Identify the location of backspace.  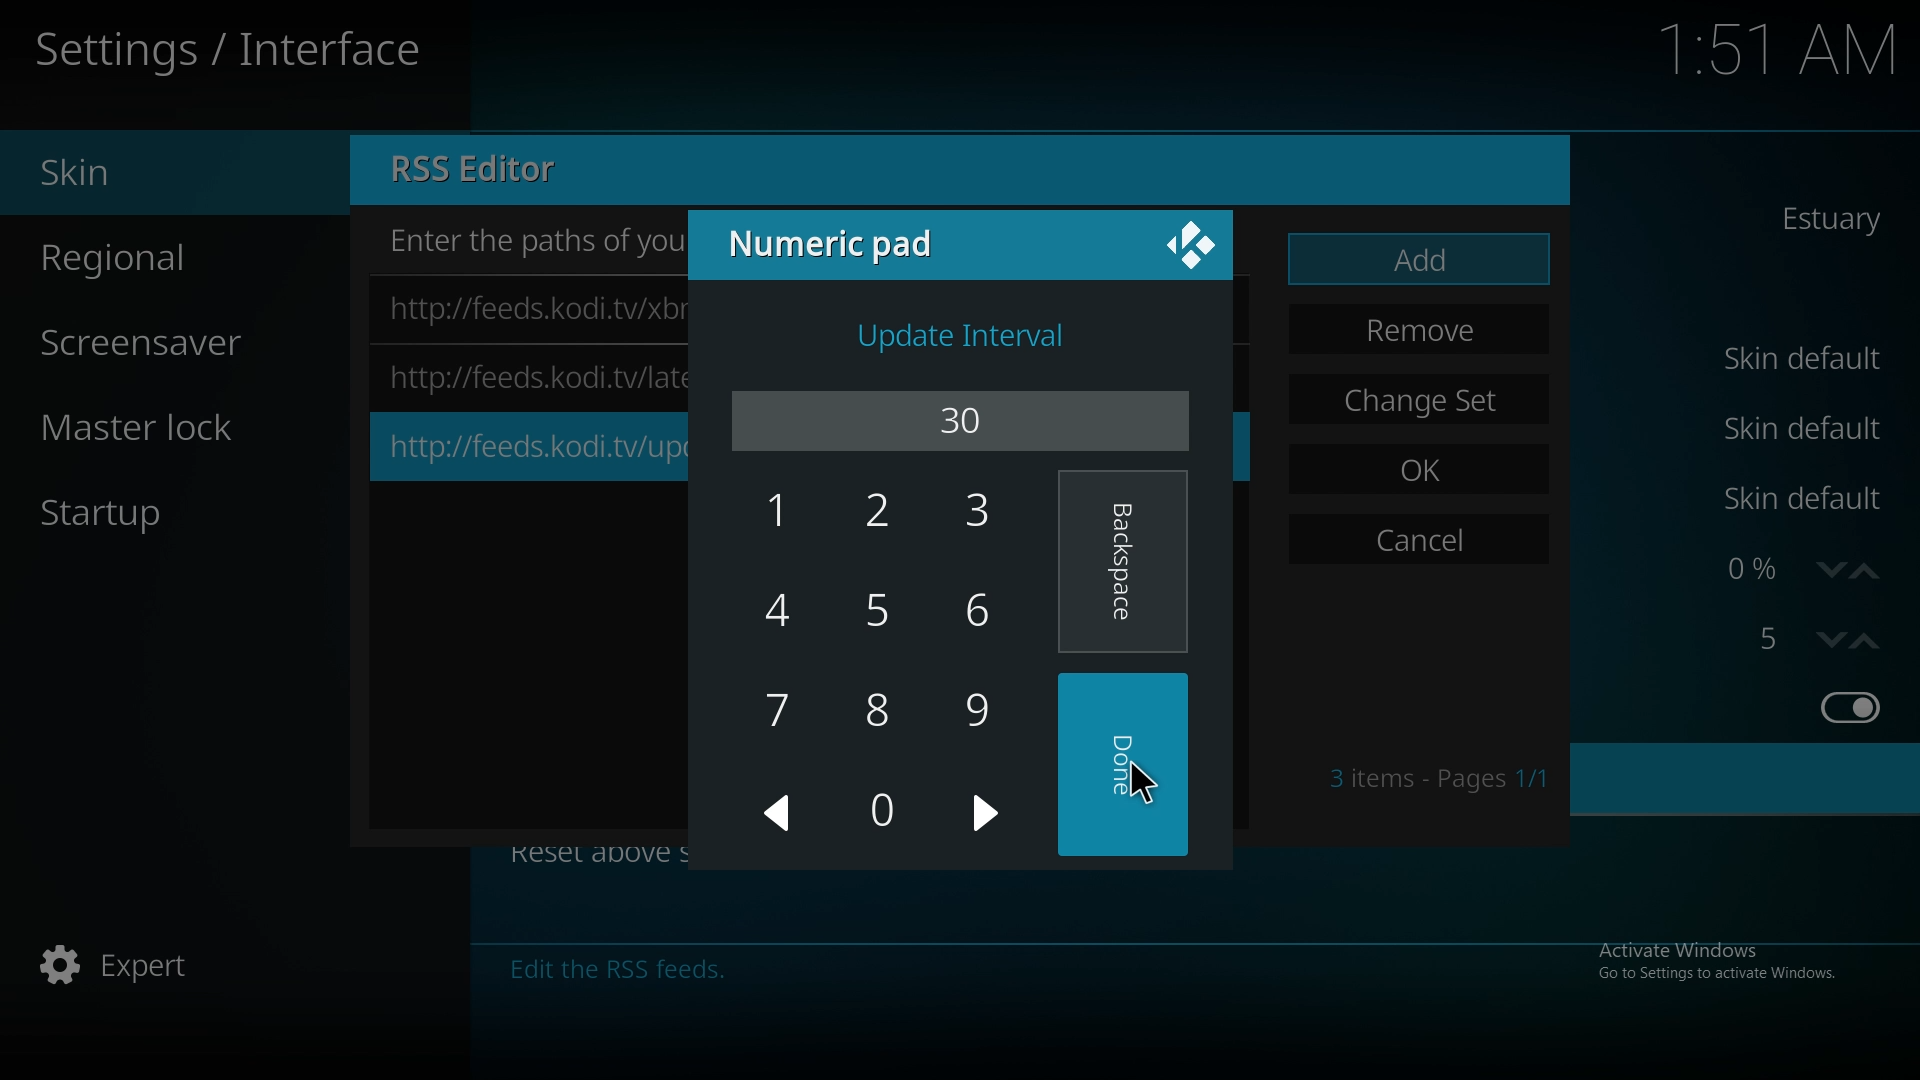
(1122, 561).